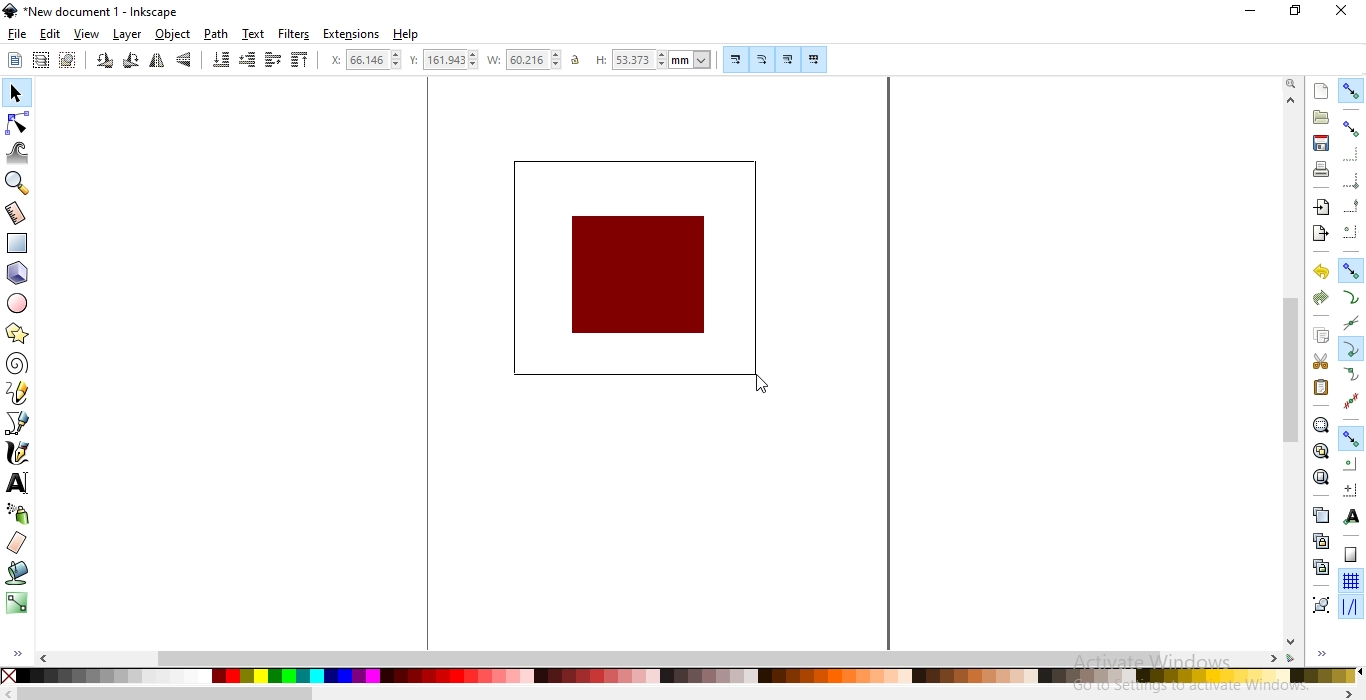  What do you see at coordinates (1349, 487) in the screenshot?
I see `snap an items rotation center` at bounding box center [1349, 487].